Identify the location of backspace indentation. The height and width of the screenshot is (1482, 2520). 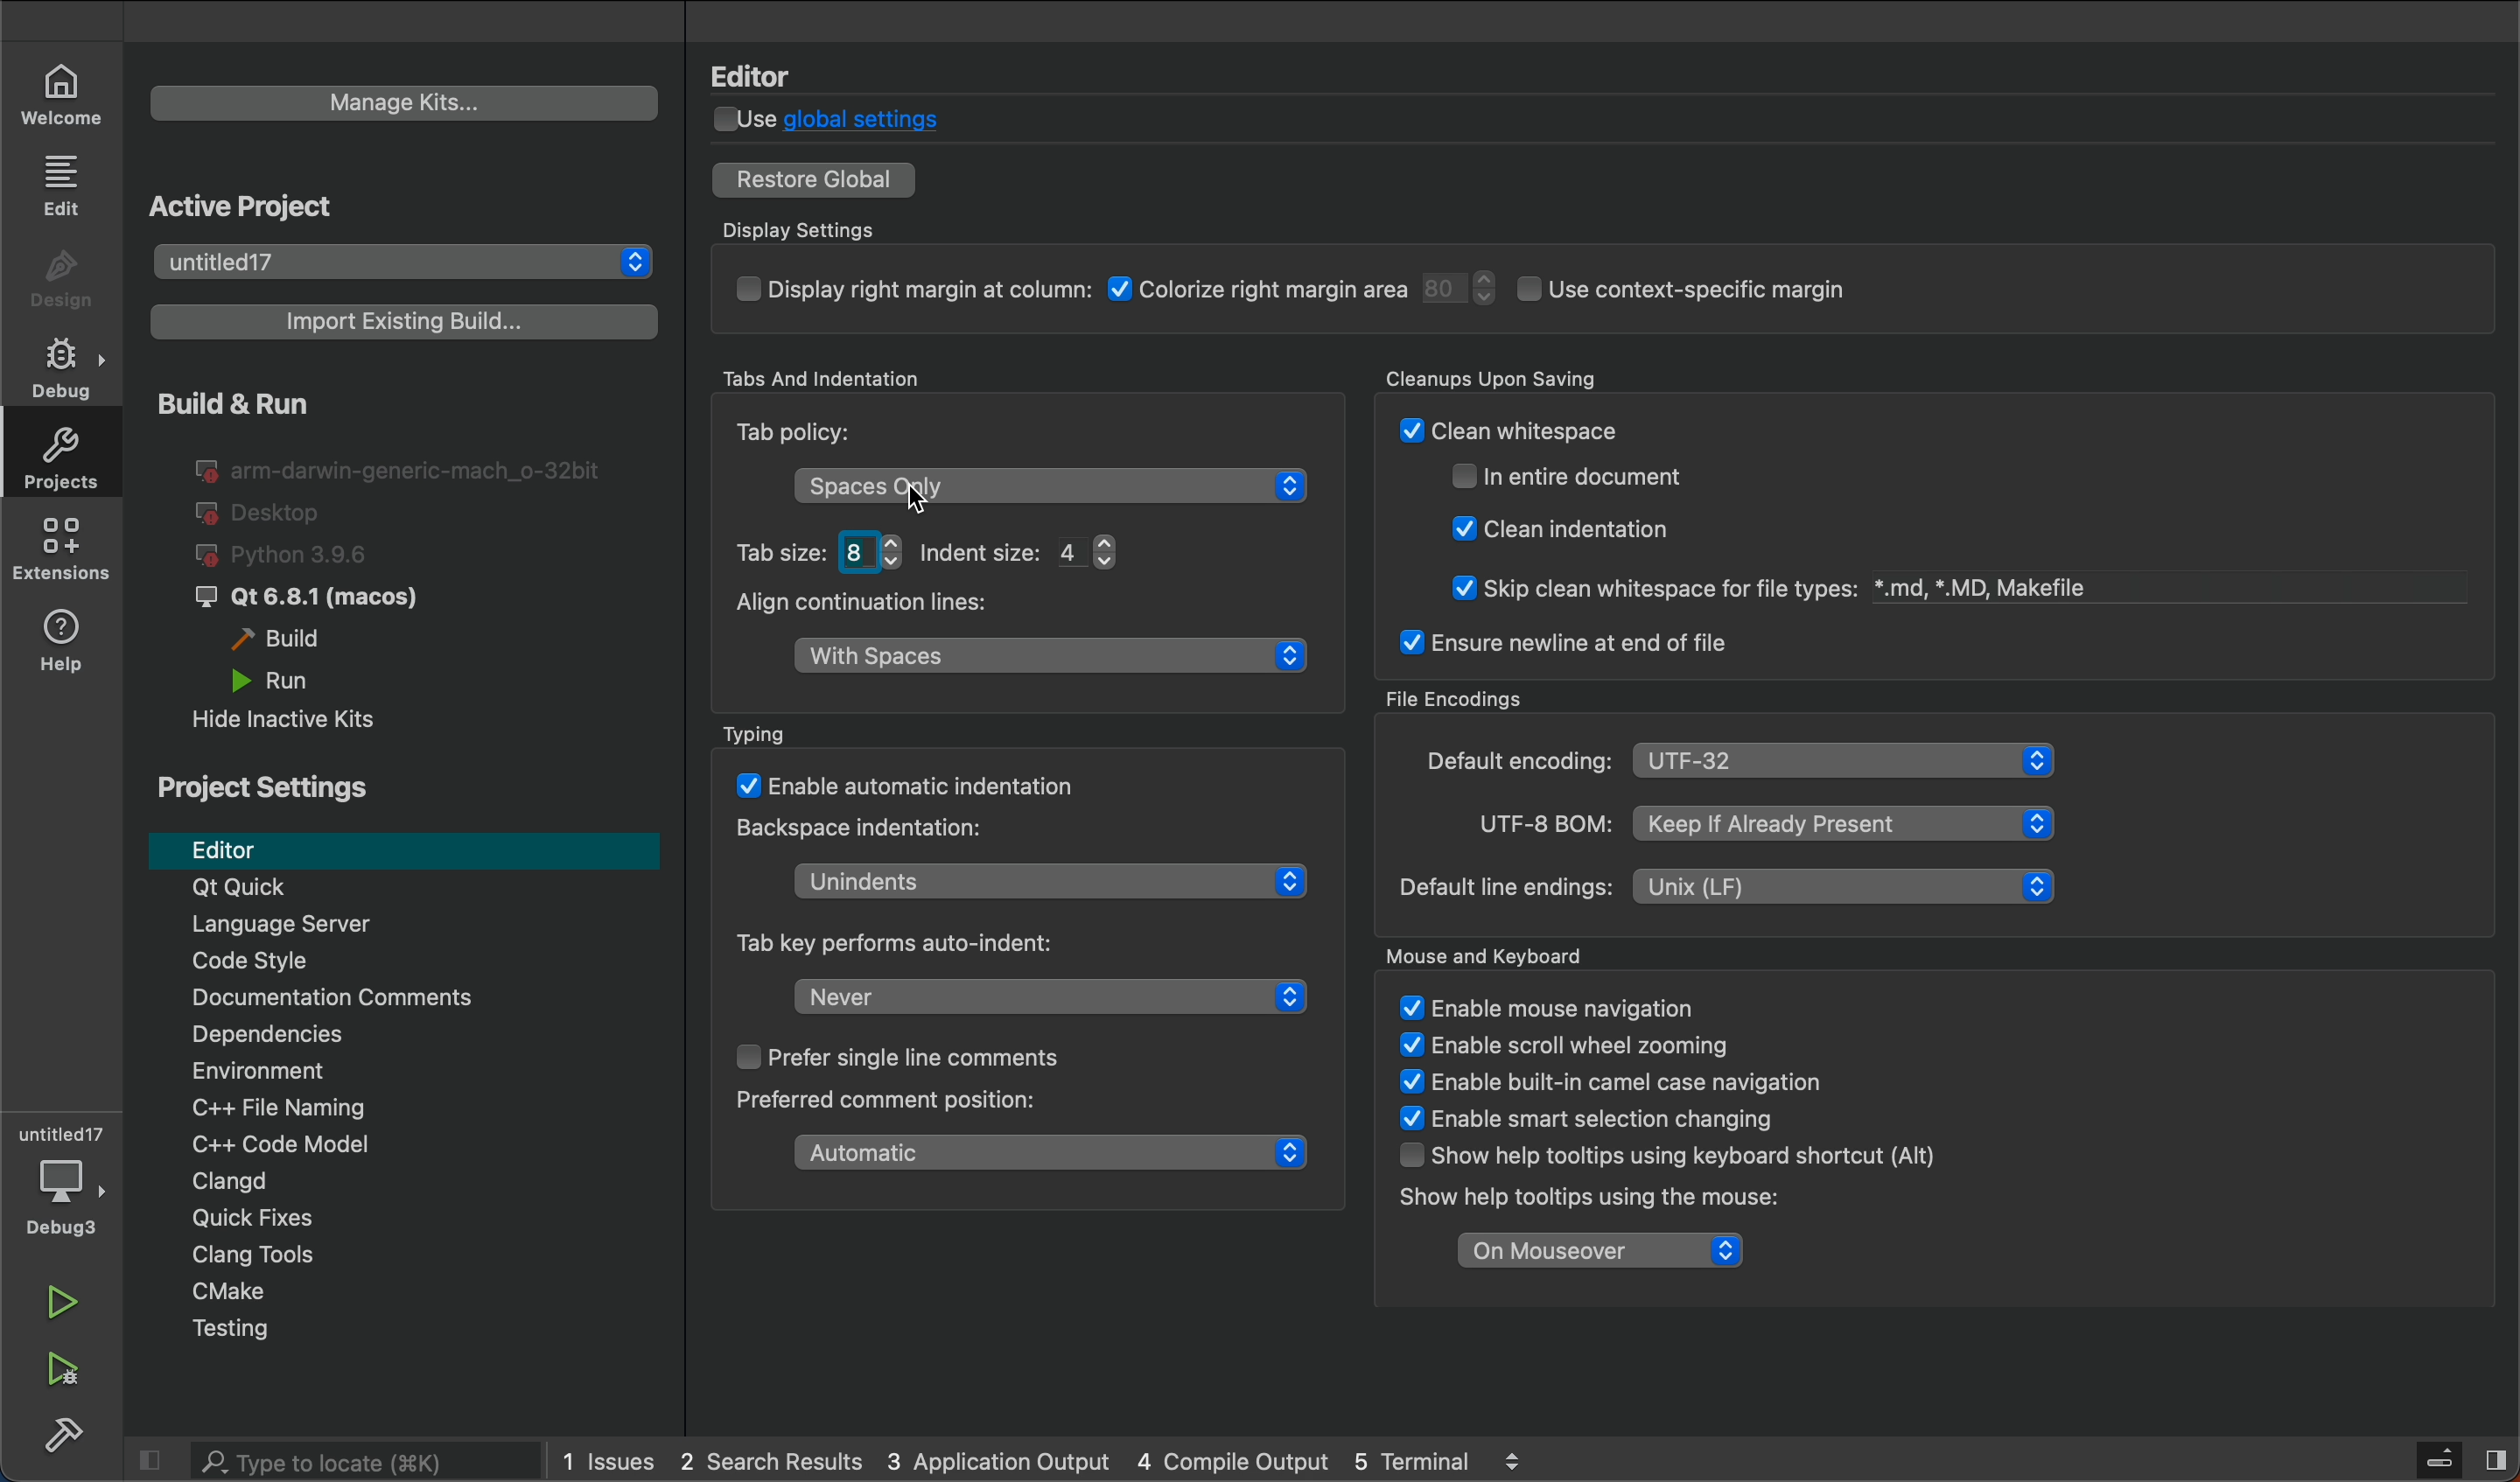
(873, 829).